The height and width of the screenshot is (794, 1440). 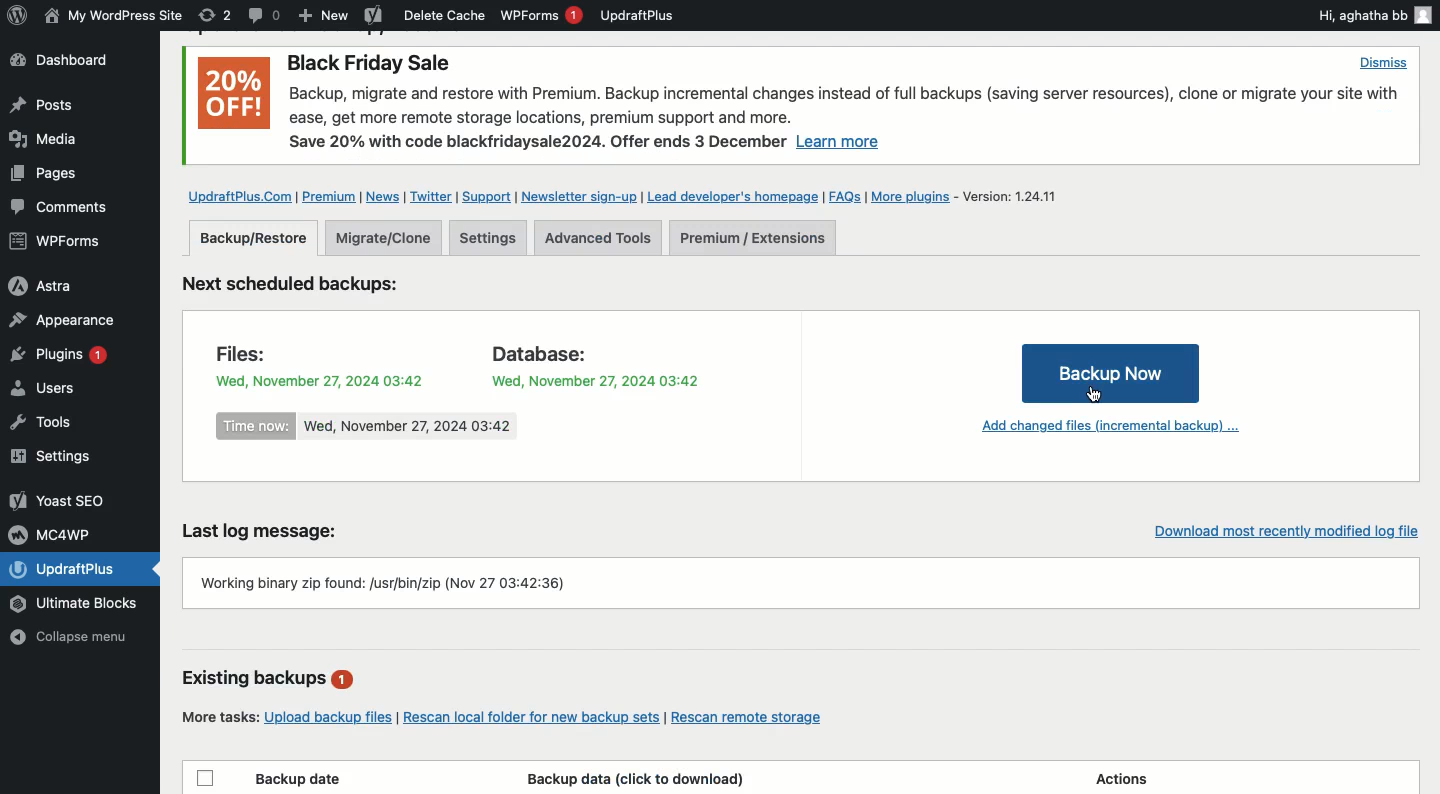 What do you see at coordinates (255, 238) in the screenshot?
I see `Backup/Restore` at bounding box center [255, 238].